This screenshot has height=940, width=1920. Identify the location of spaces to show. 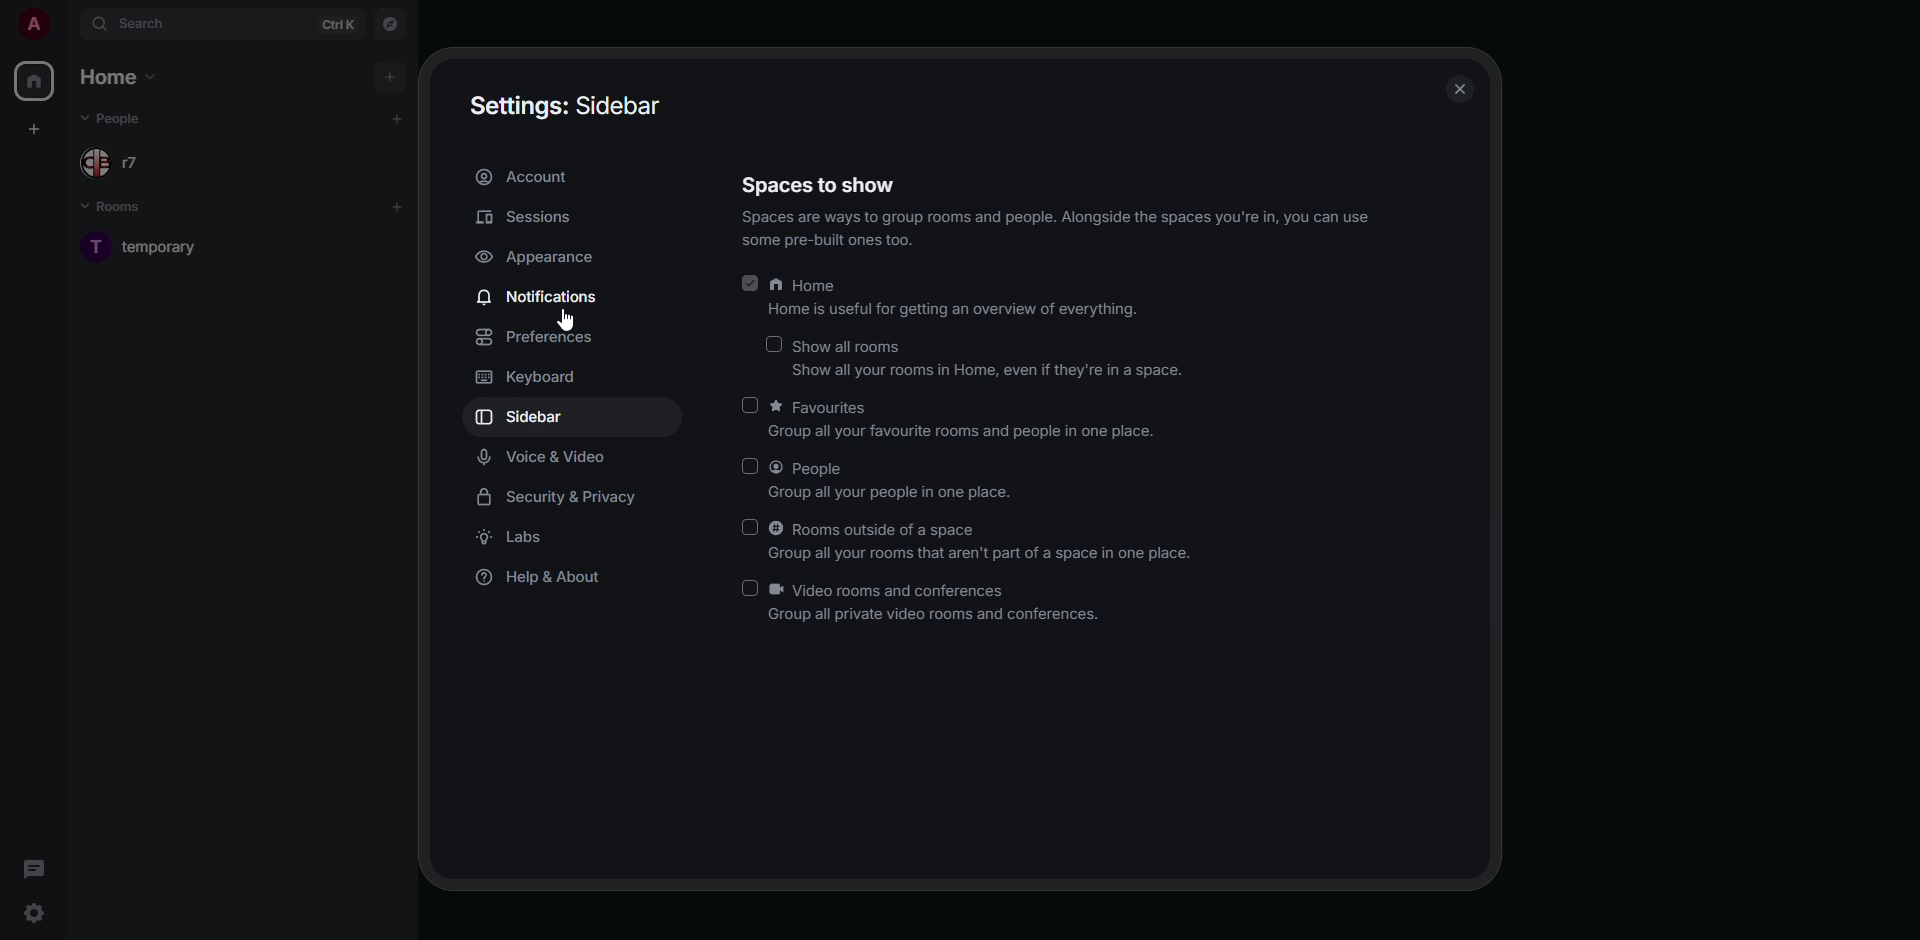
(822, 186).